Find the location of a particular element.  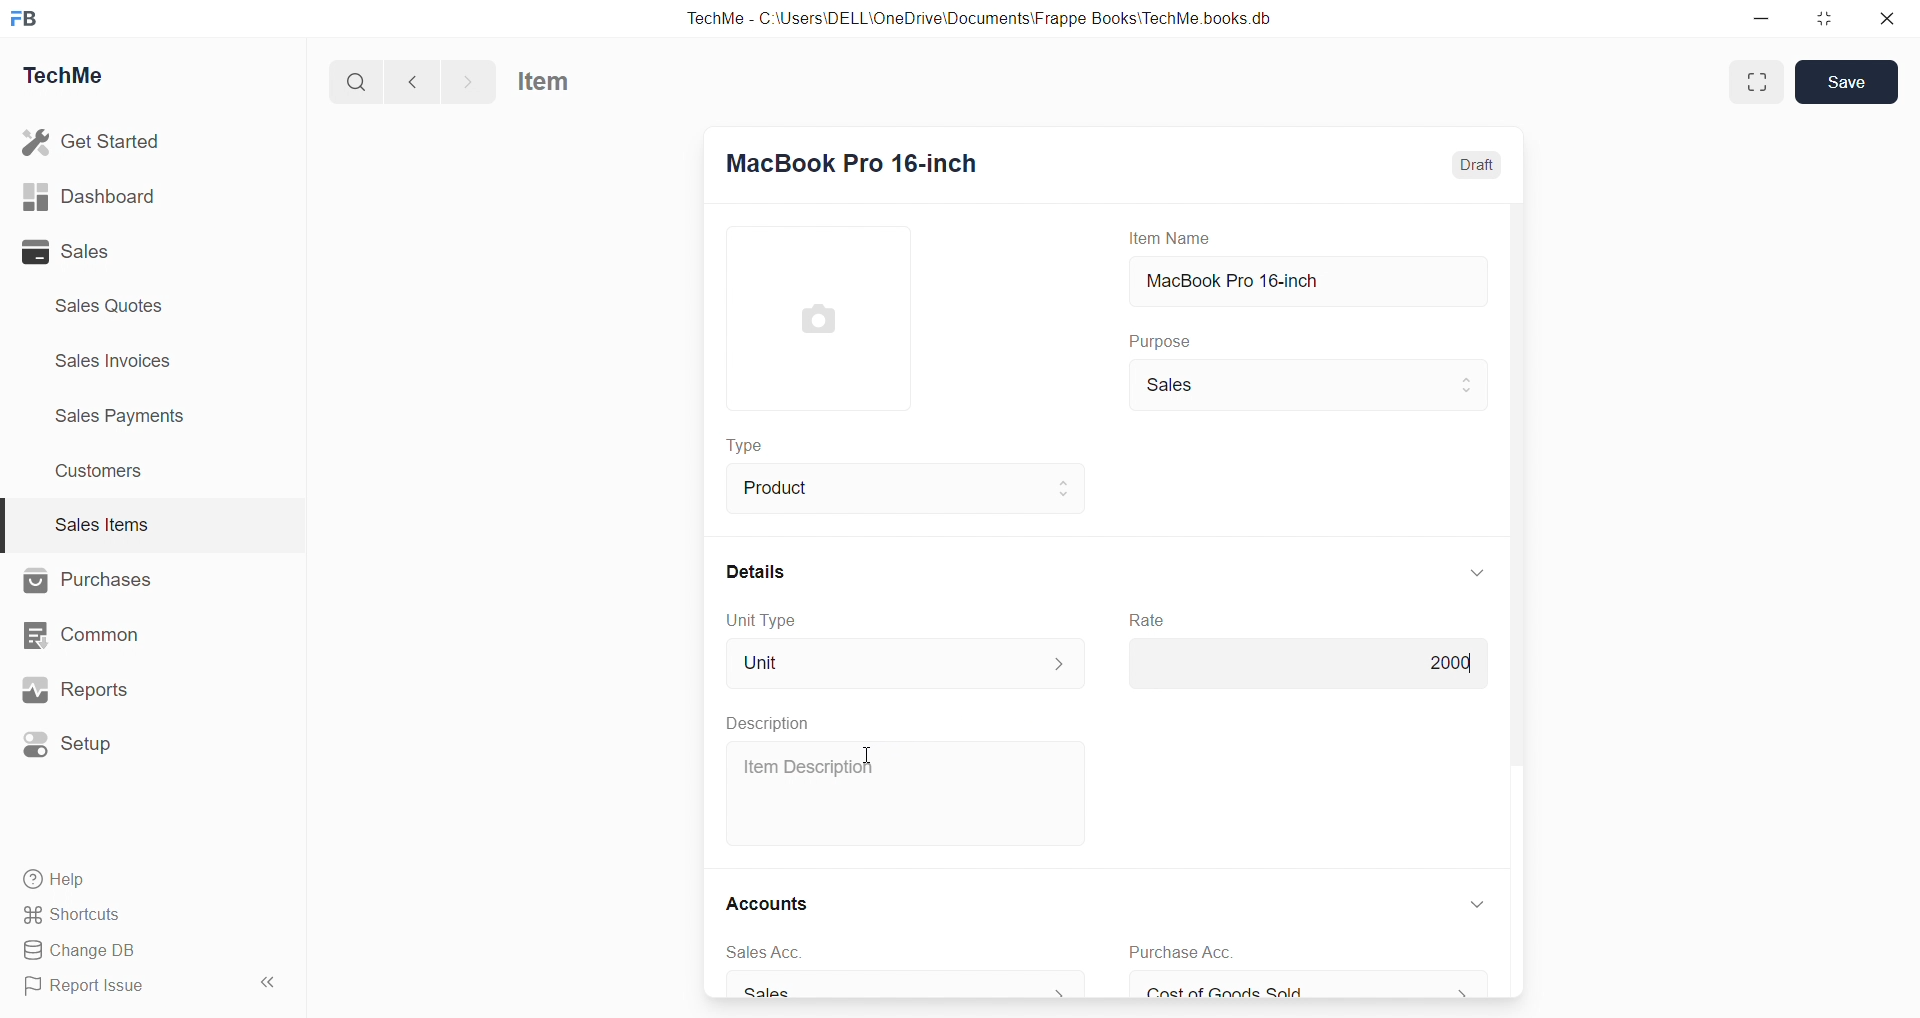

Shortcuts is located at coordinates (76, 915).